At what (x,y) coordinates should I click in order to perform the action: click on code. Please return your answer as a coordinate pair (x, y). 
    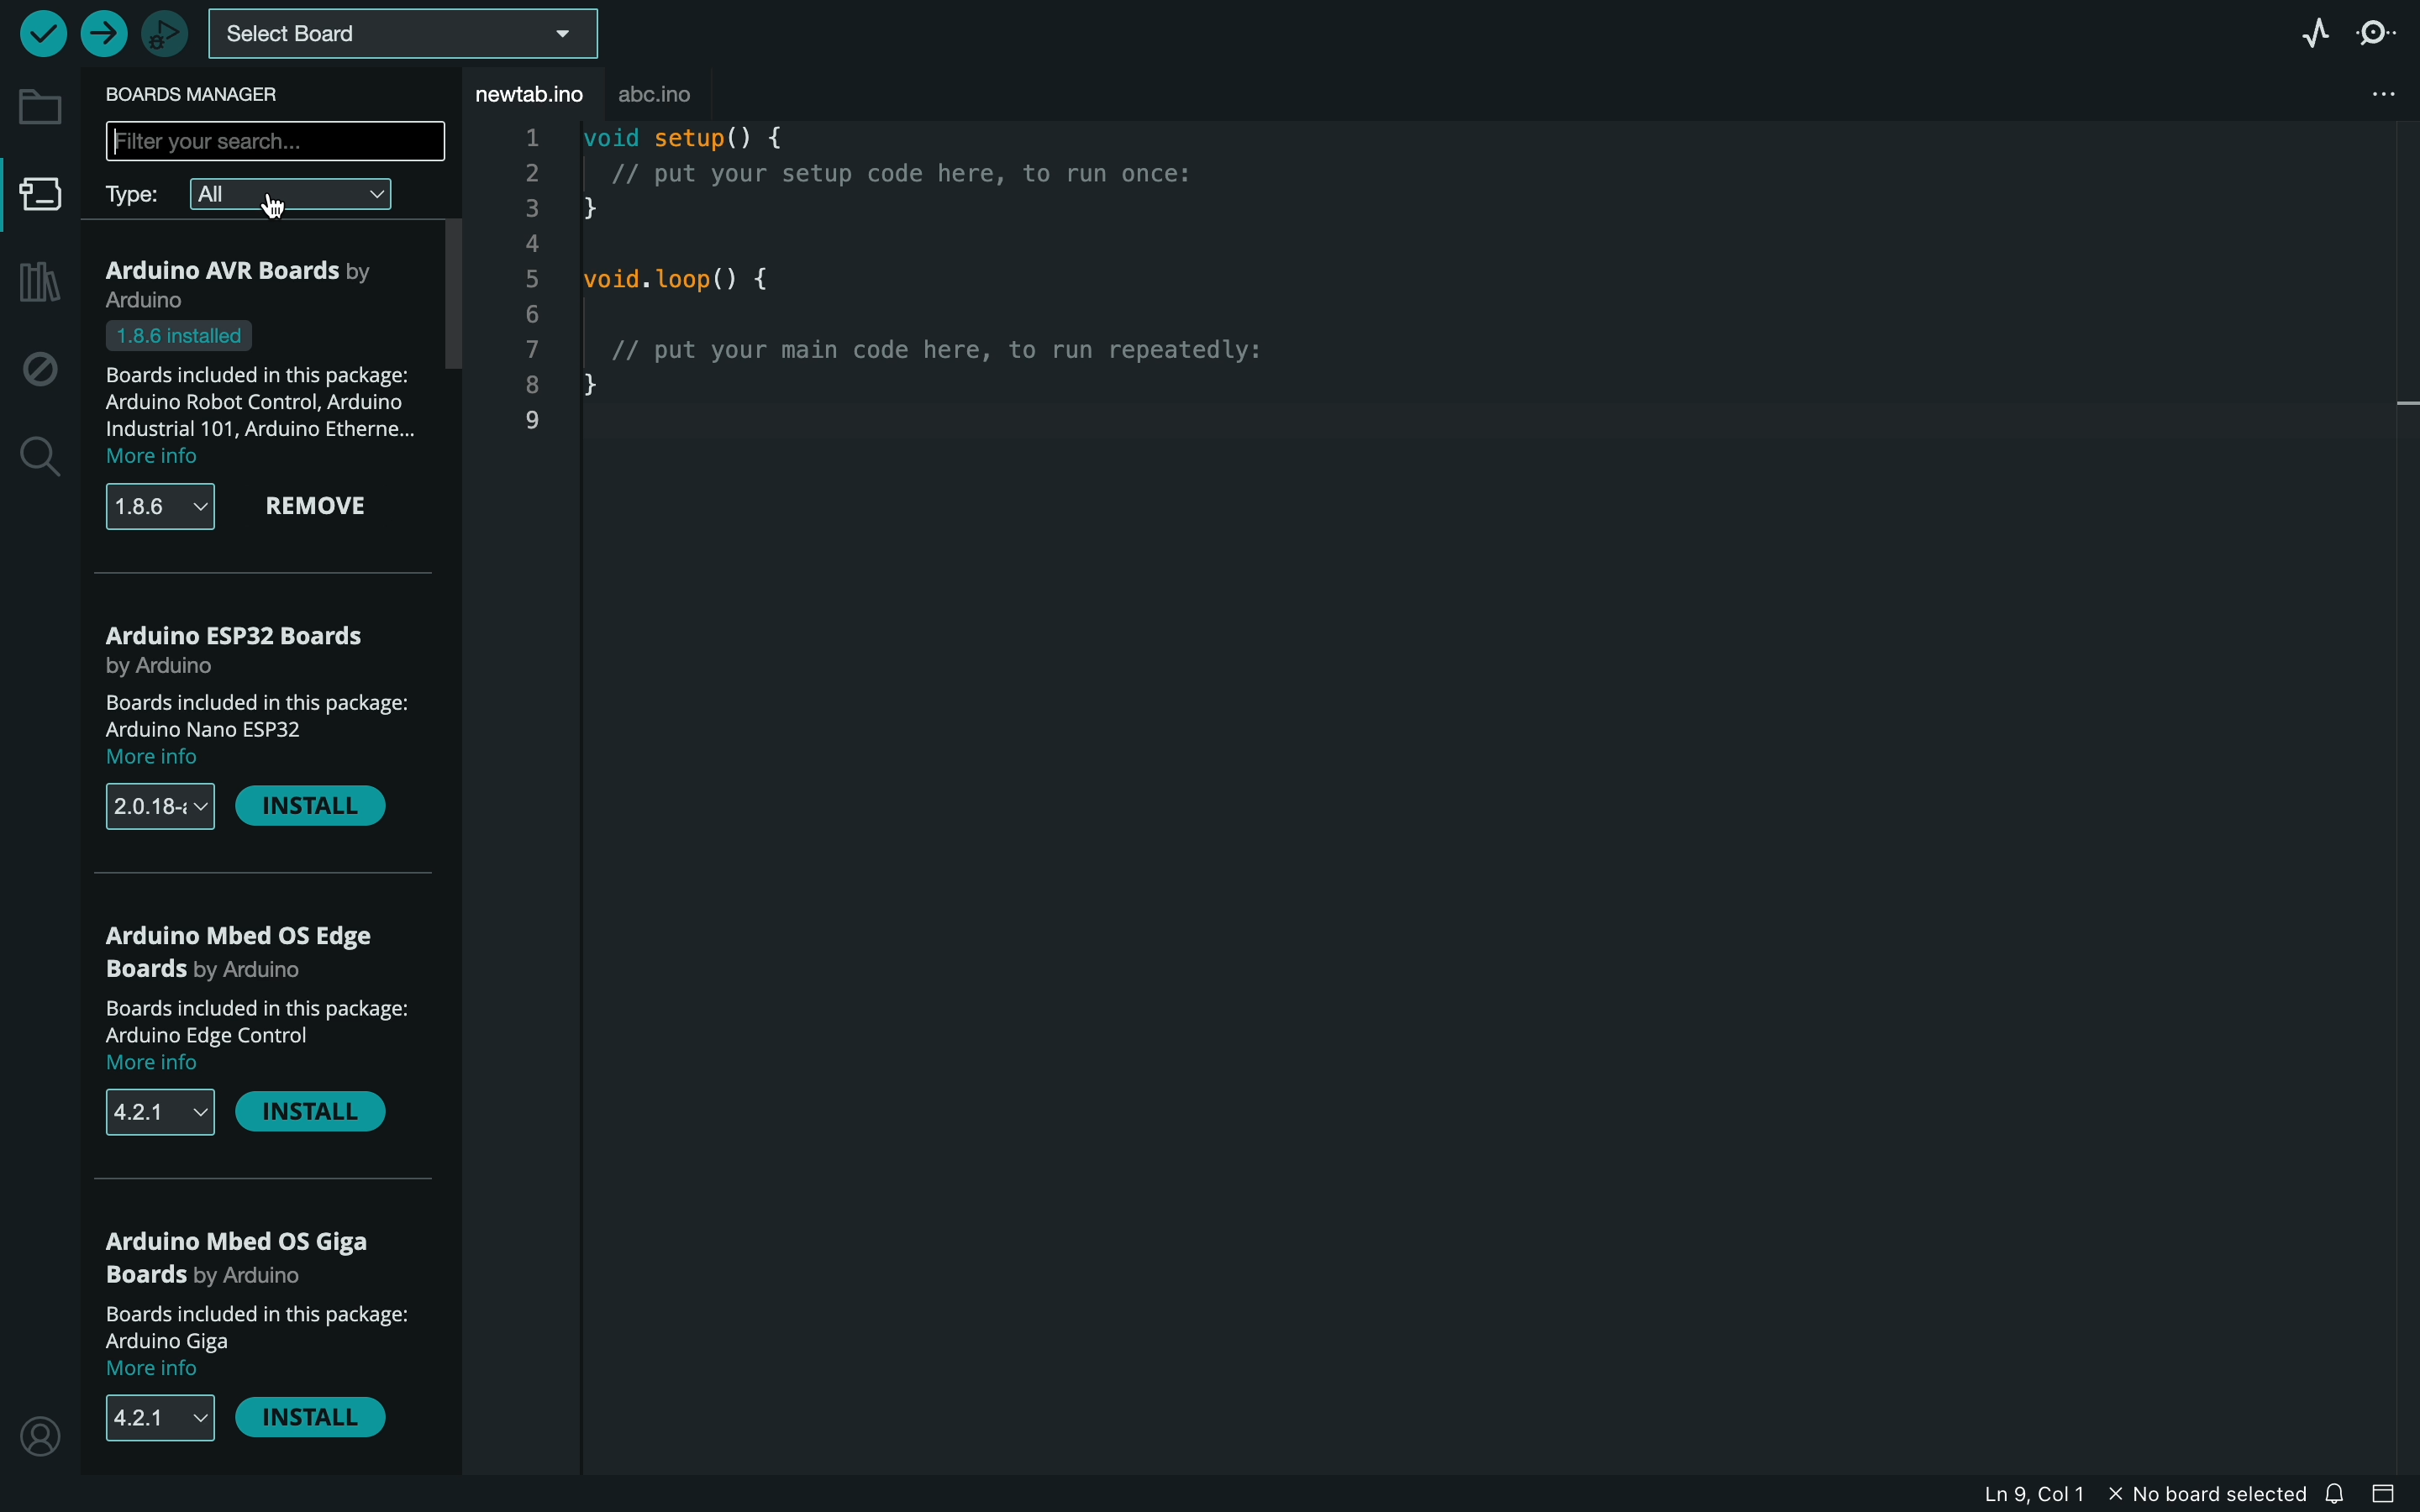
    Looking at the image, I should click on (931, 291).